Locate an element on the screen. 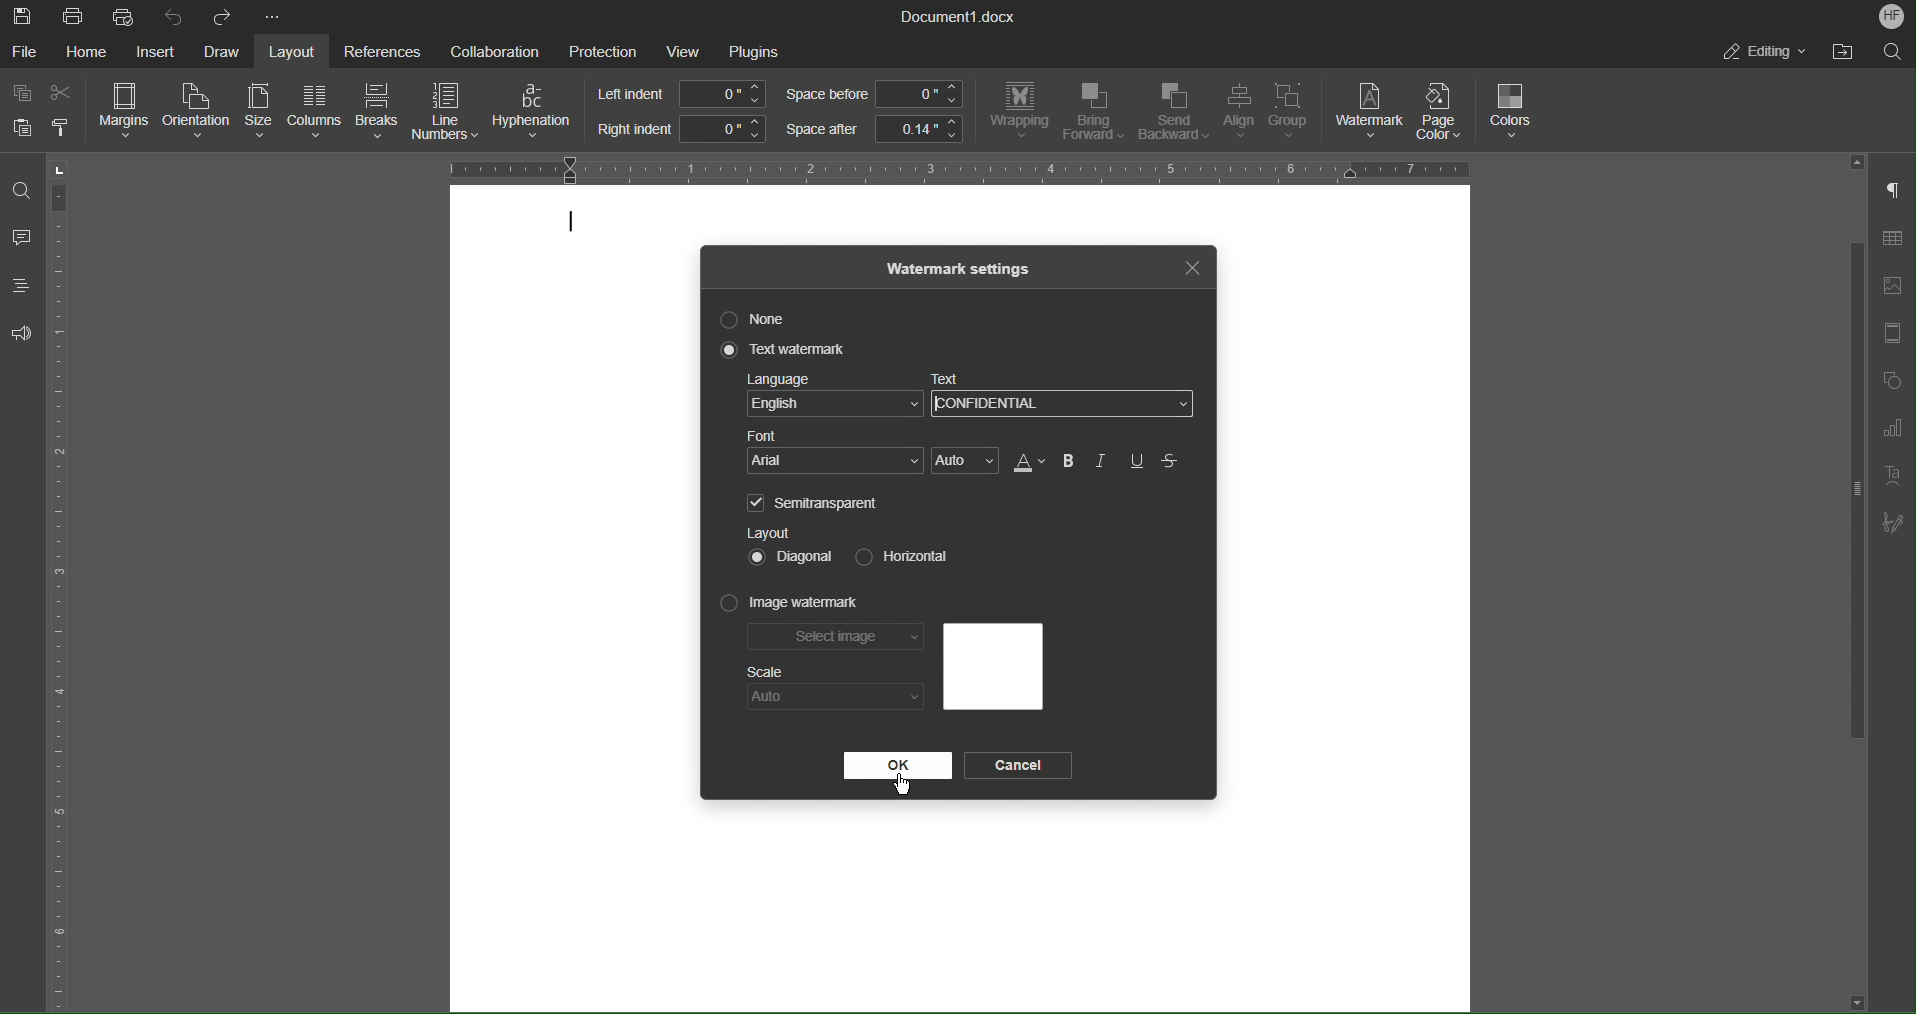 This screenshot has width=1916, height=1014. Print is located at coordinates (75, 17).